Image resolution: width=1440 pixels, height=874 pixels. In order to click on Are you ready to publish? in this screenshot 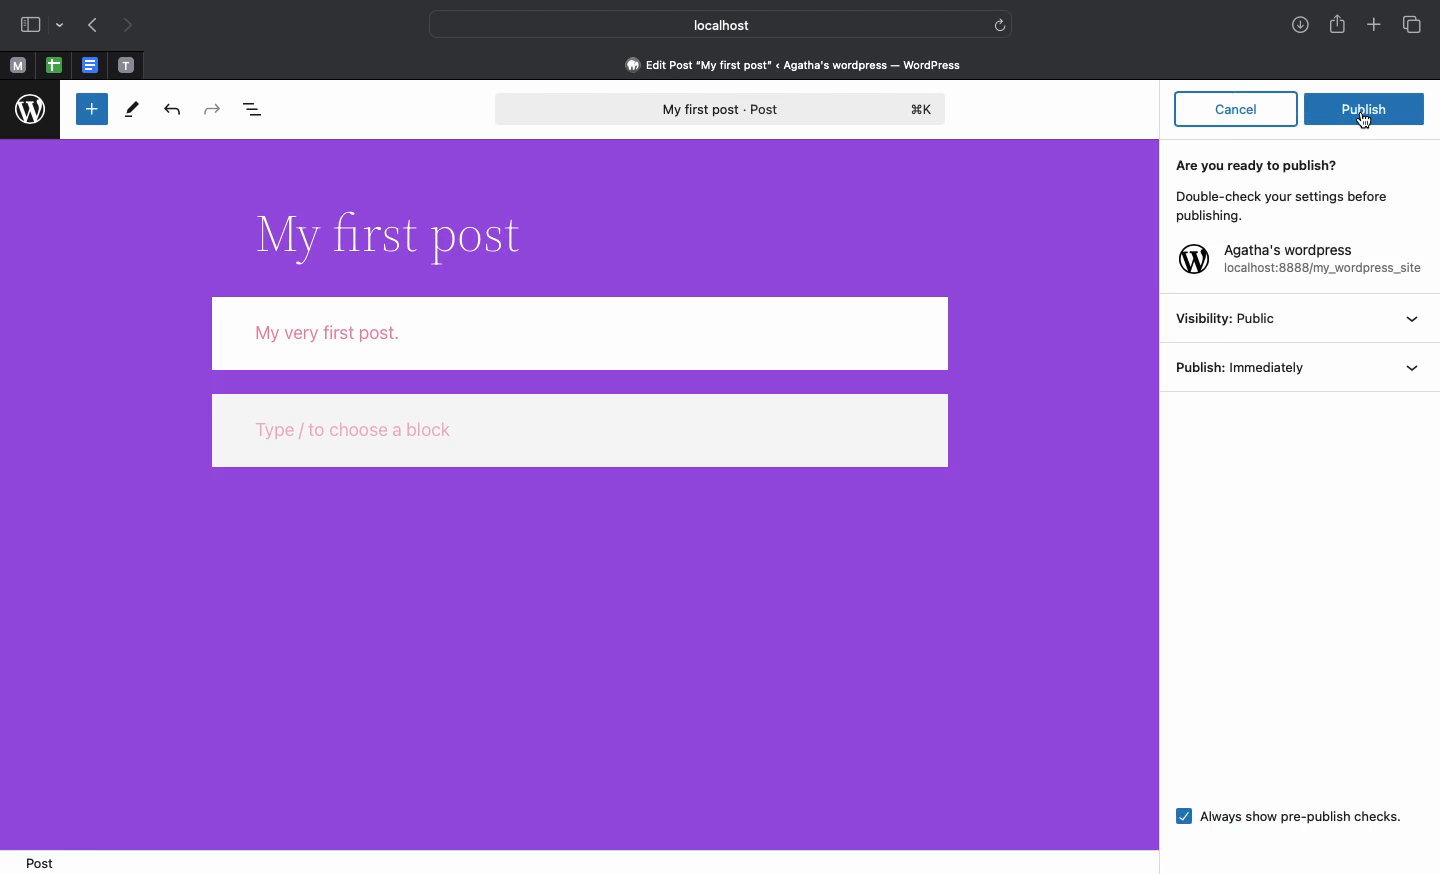, I will do `click(1260, 164)`.